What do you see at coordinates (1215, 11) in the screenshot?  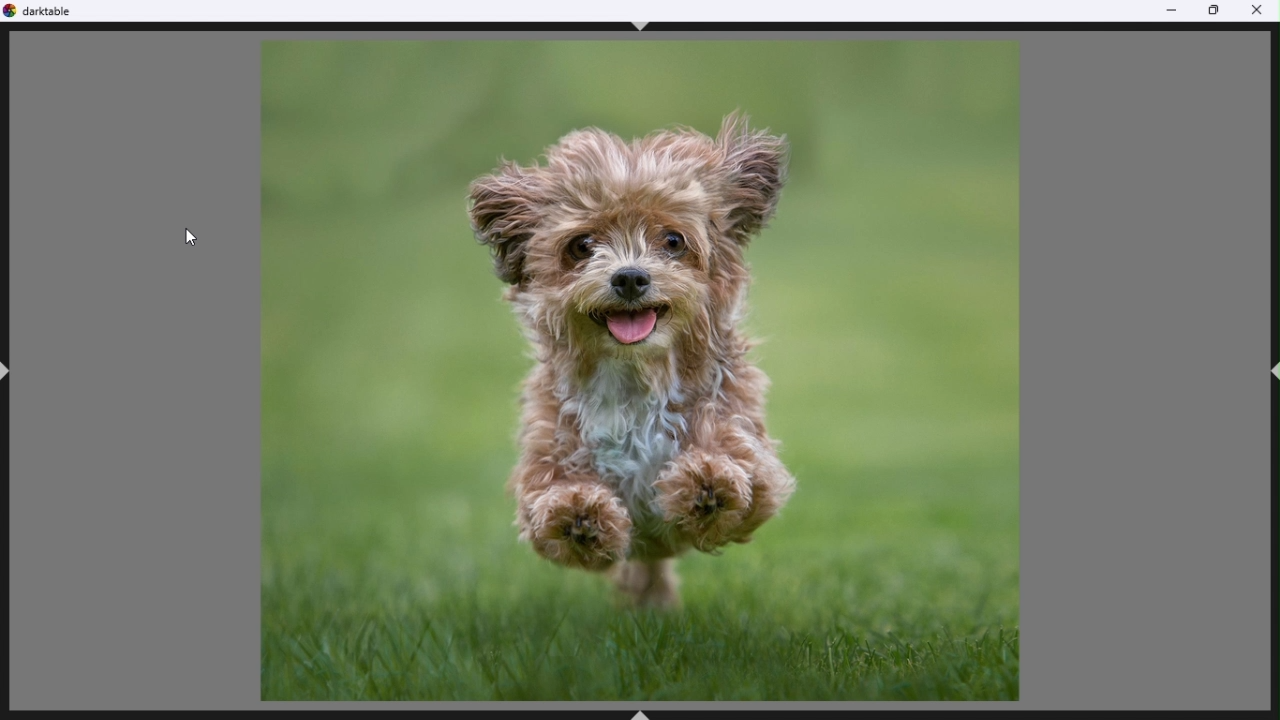 I see `Restore` at bounding box center [1215, 11].